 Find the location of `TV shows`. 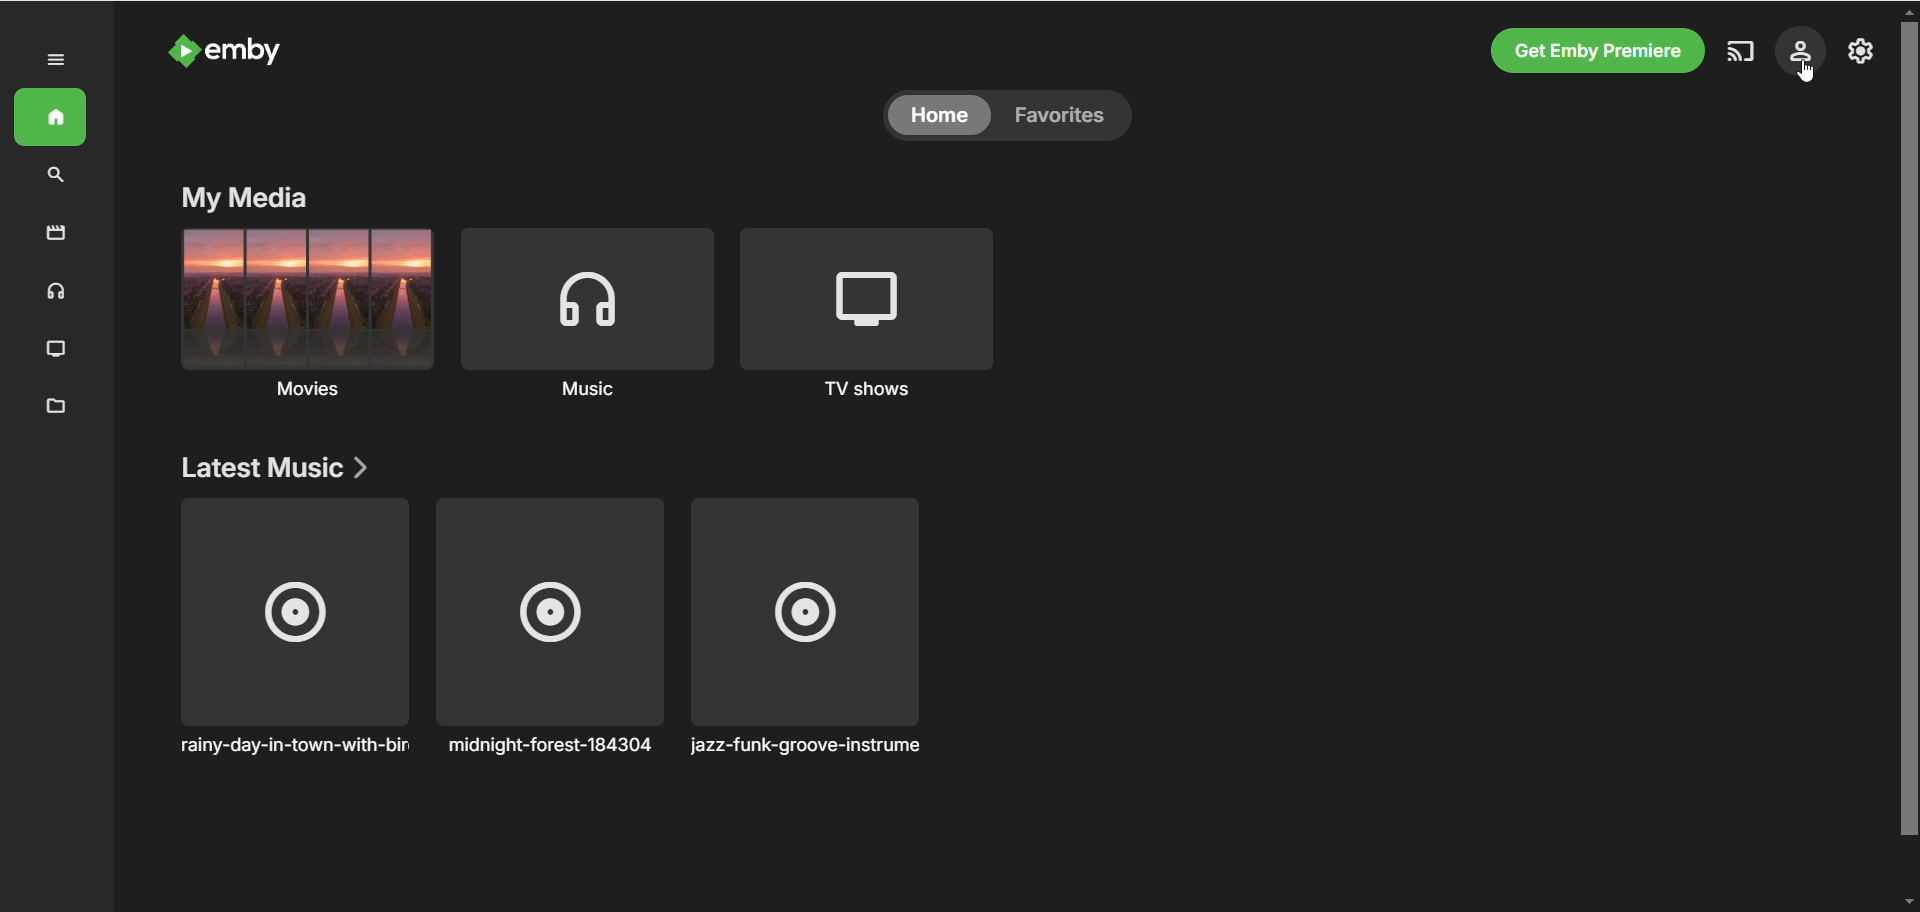

TV shows is located at coordinates (873, 392).